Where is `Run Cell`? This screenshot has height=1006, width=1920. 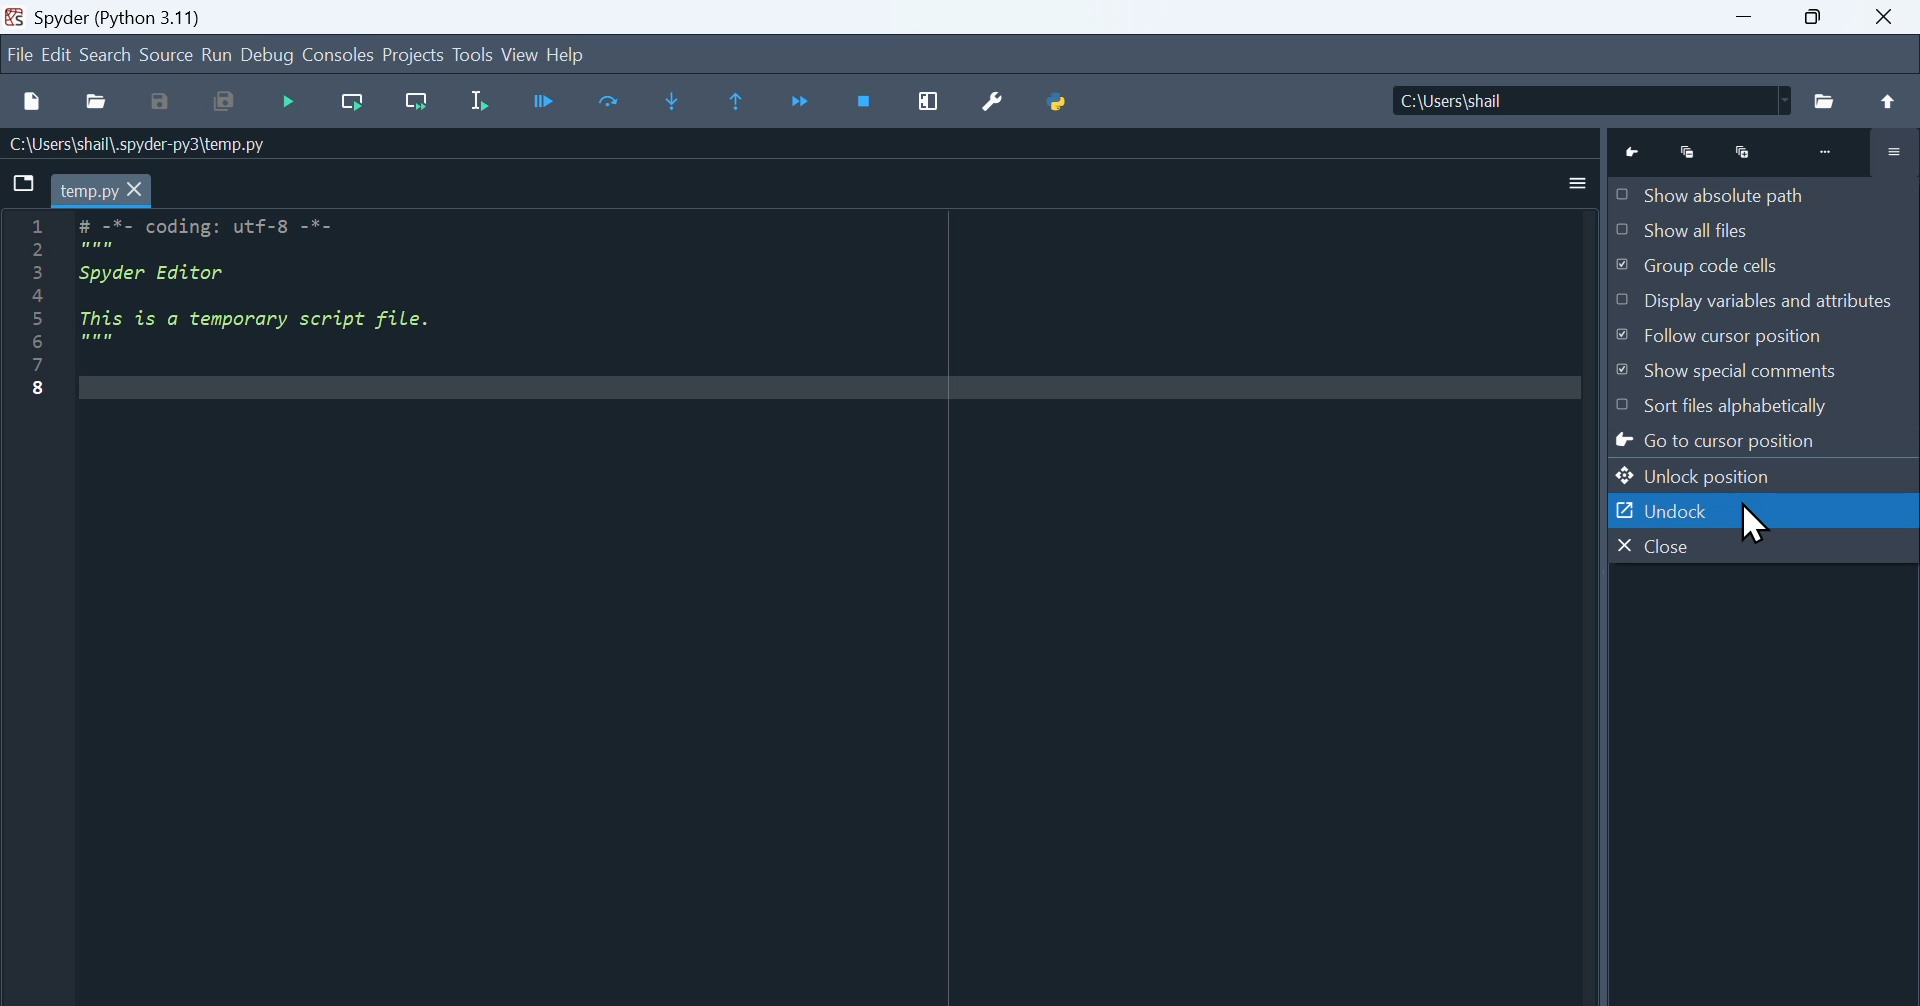 Run Cell is located at coordinates (609, 100).